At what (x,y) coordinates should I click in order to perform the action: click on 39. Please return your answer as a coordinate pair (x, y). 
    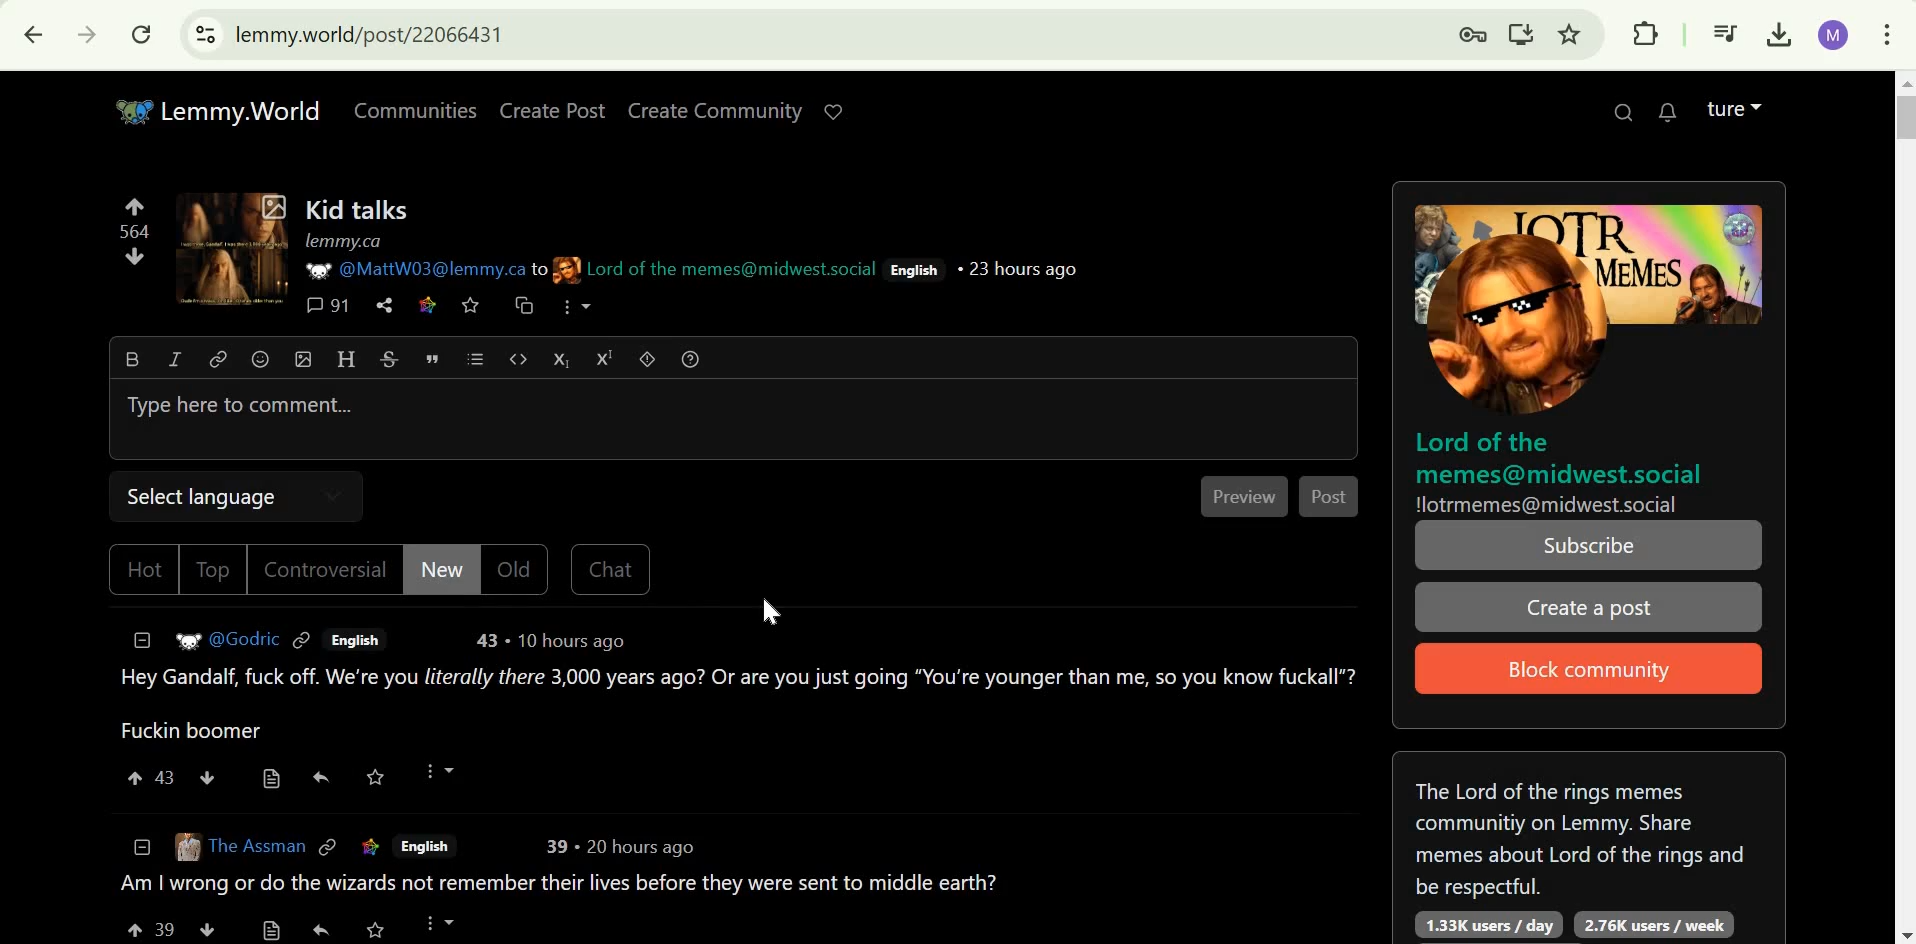
    Looking at the image, I should click on (549, 847).